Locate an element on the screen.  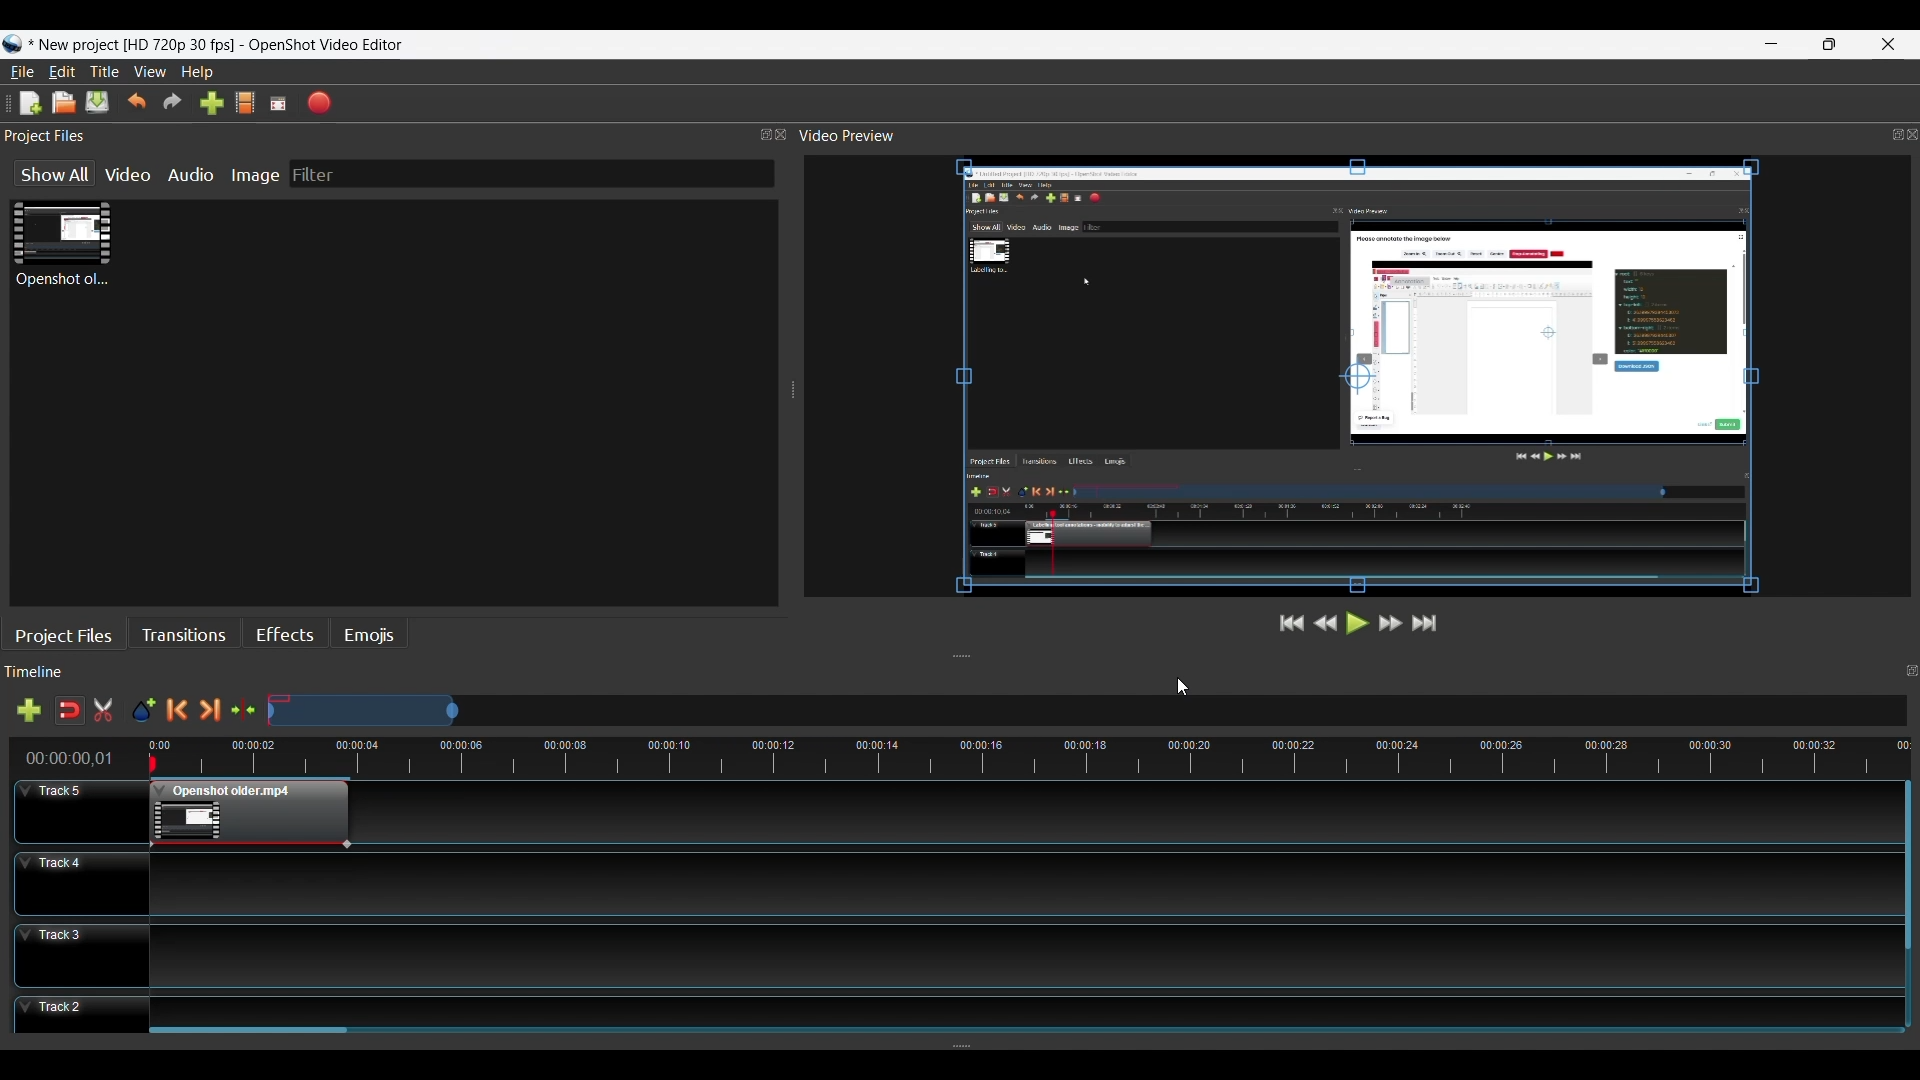
Export Video is located at coordinates (320, 103).